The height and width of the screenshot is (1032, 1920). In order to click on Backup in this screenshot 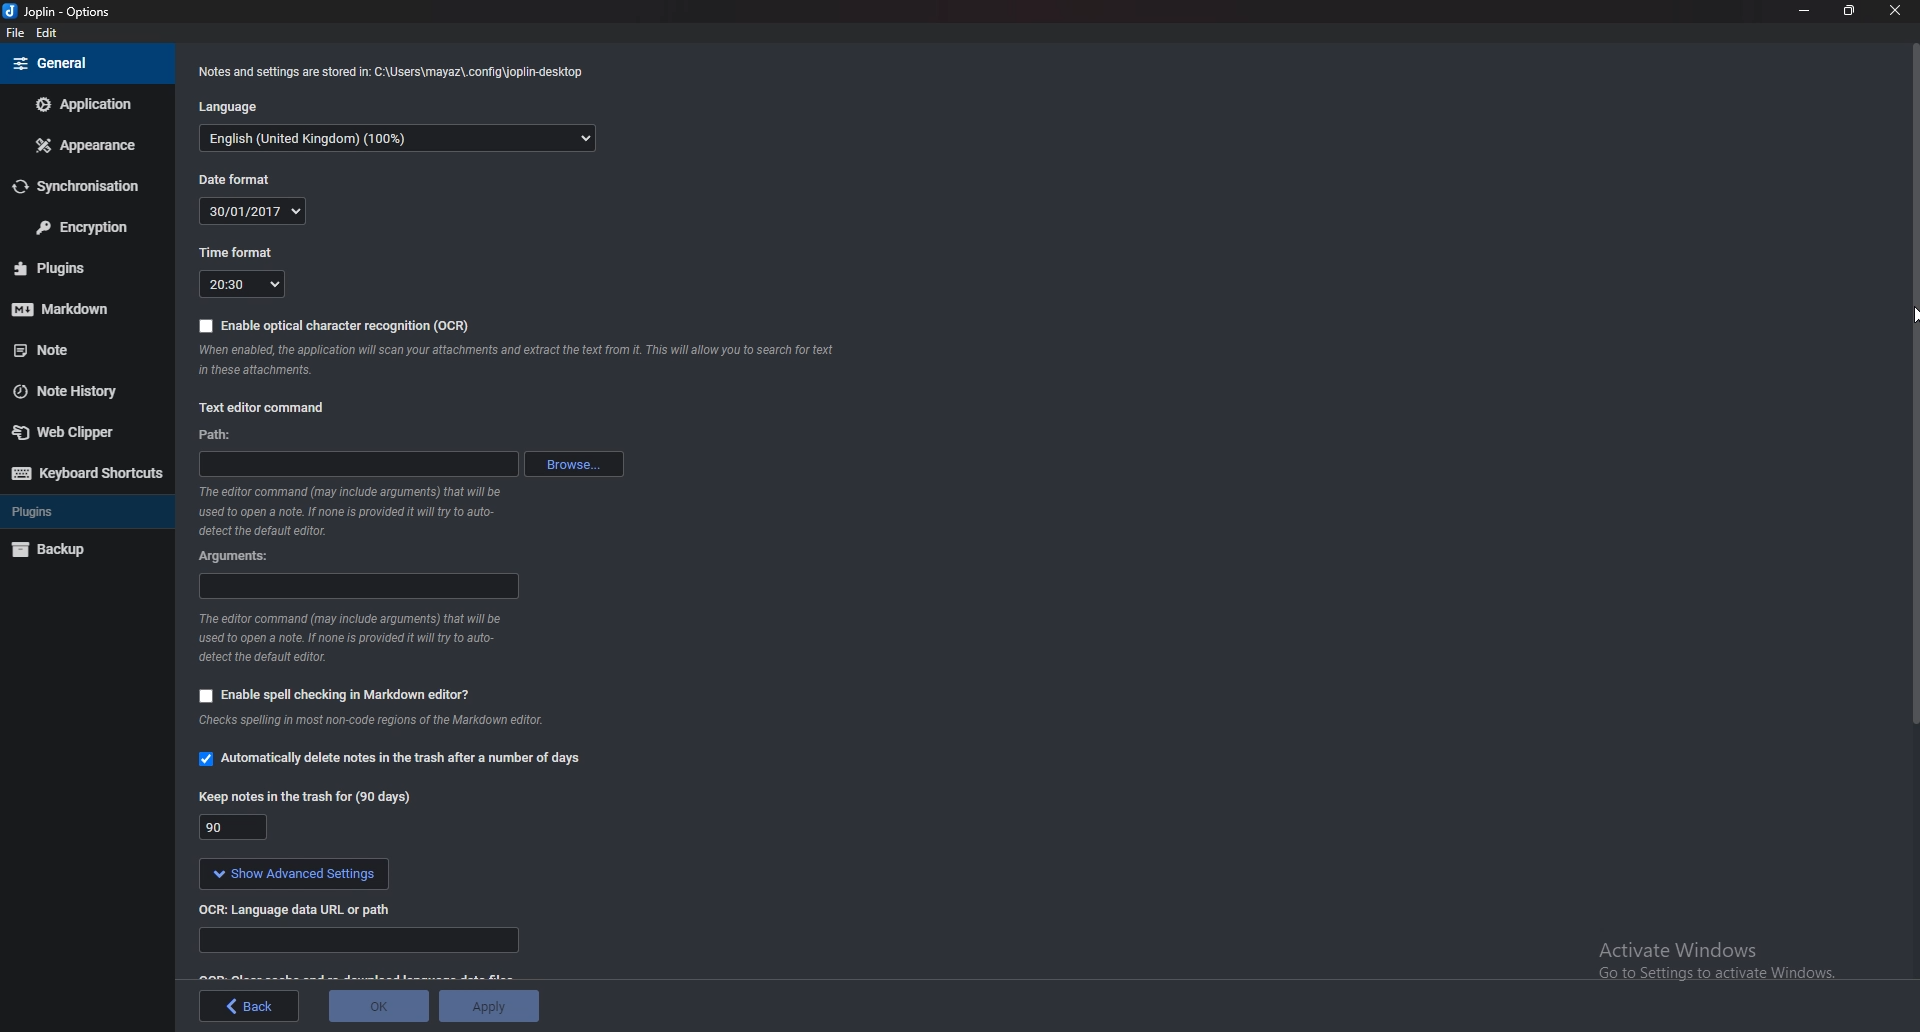, I will do `click(77, 550)`.